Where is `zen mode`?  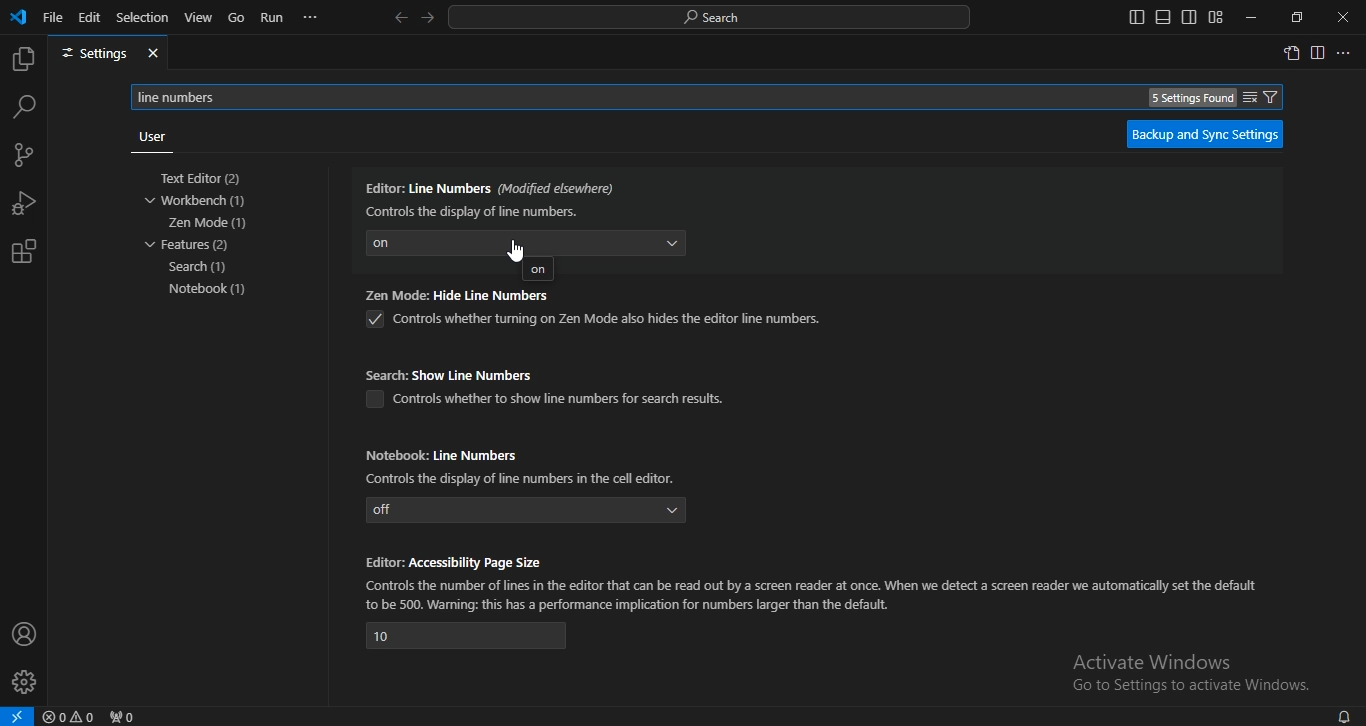 zen mode is located at coordinates (209, 223).